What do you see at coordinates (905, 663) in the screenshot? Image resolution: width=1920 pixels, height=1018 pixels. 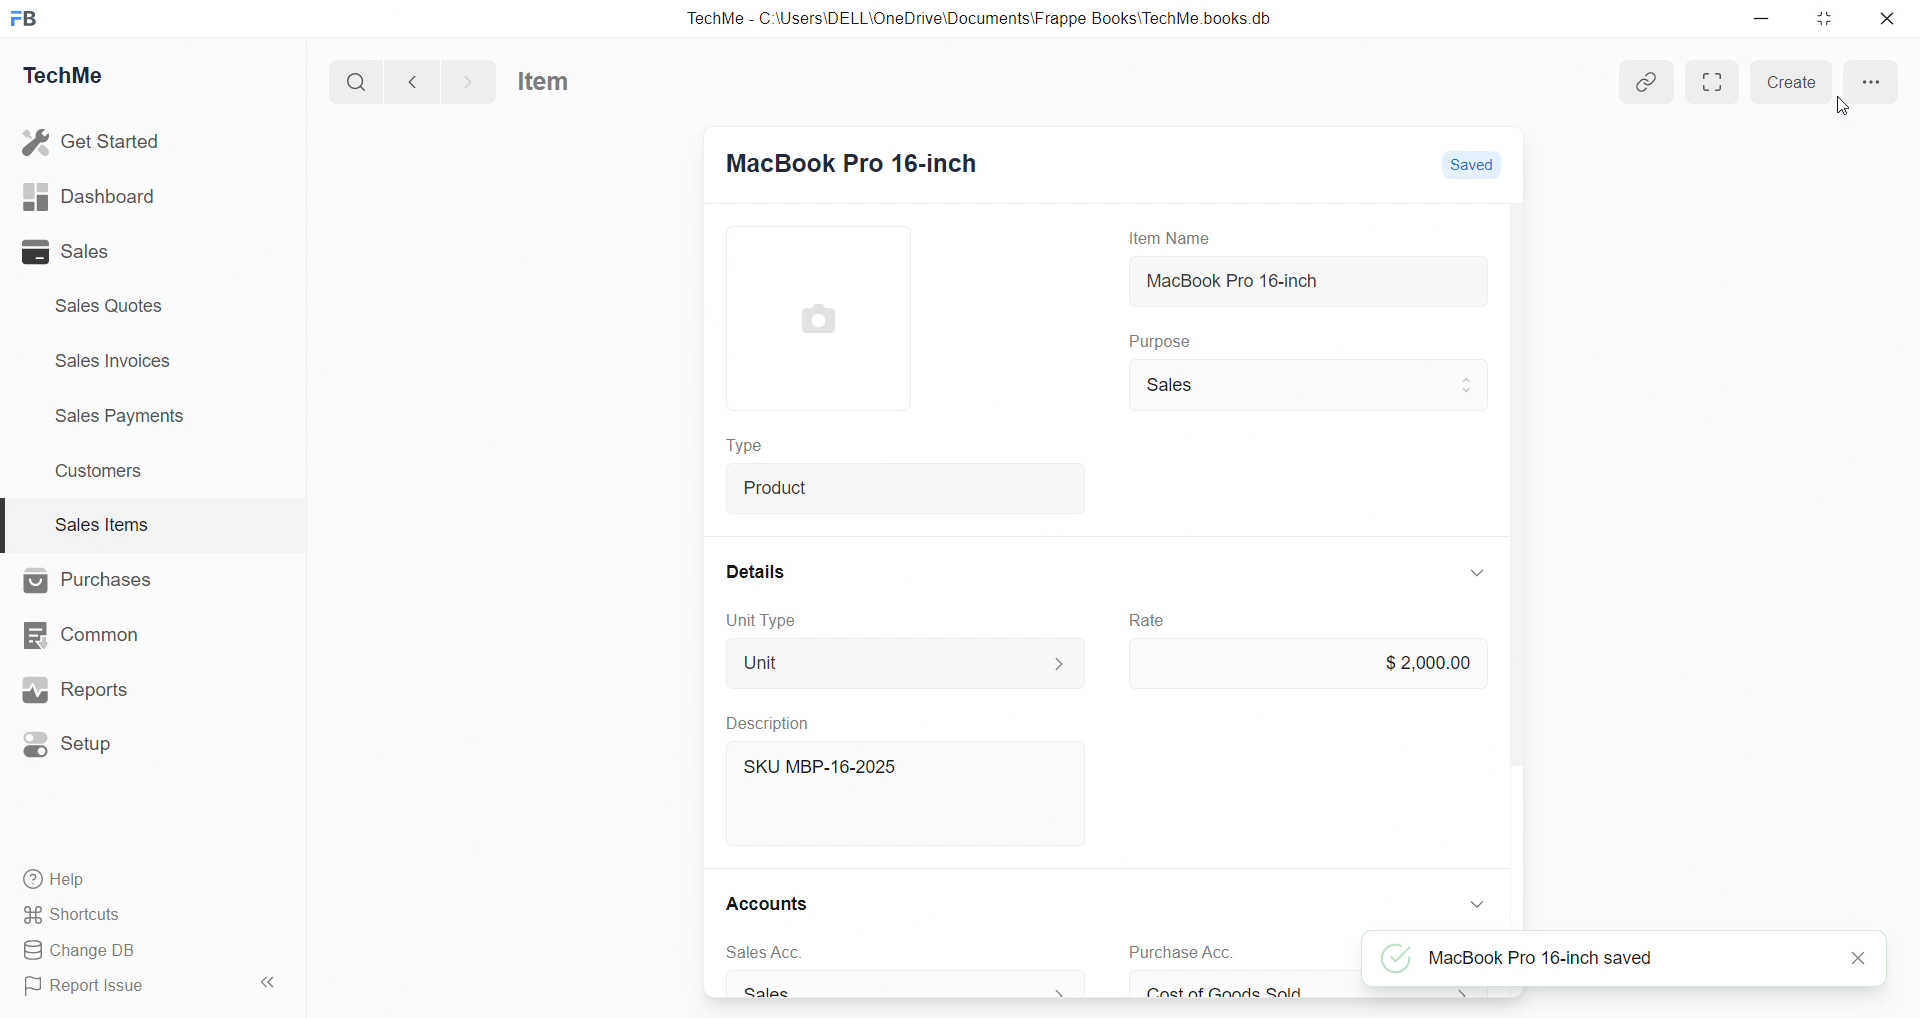 I see `Unit` at bounding box center [905, 663].